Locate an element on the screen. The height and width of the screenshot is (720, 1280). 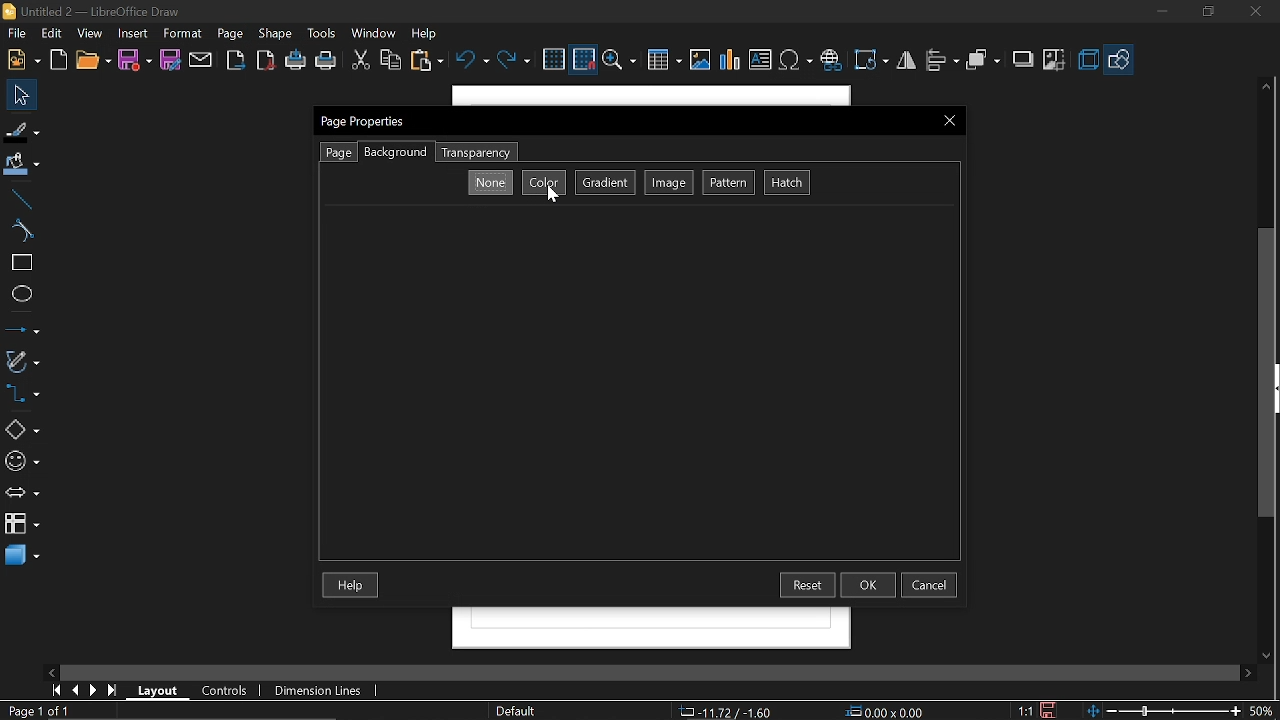
Co-ordinate is located at coordinates (725, 711).